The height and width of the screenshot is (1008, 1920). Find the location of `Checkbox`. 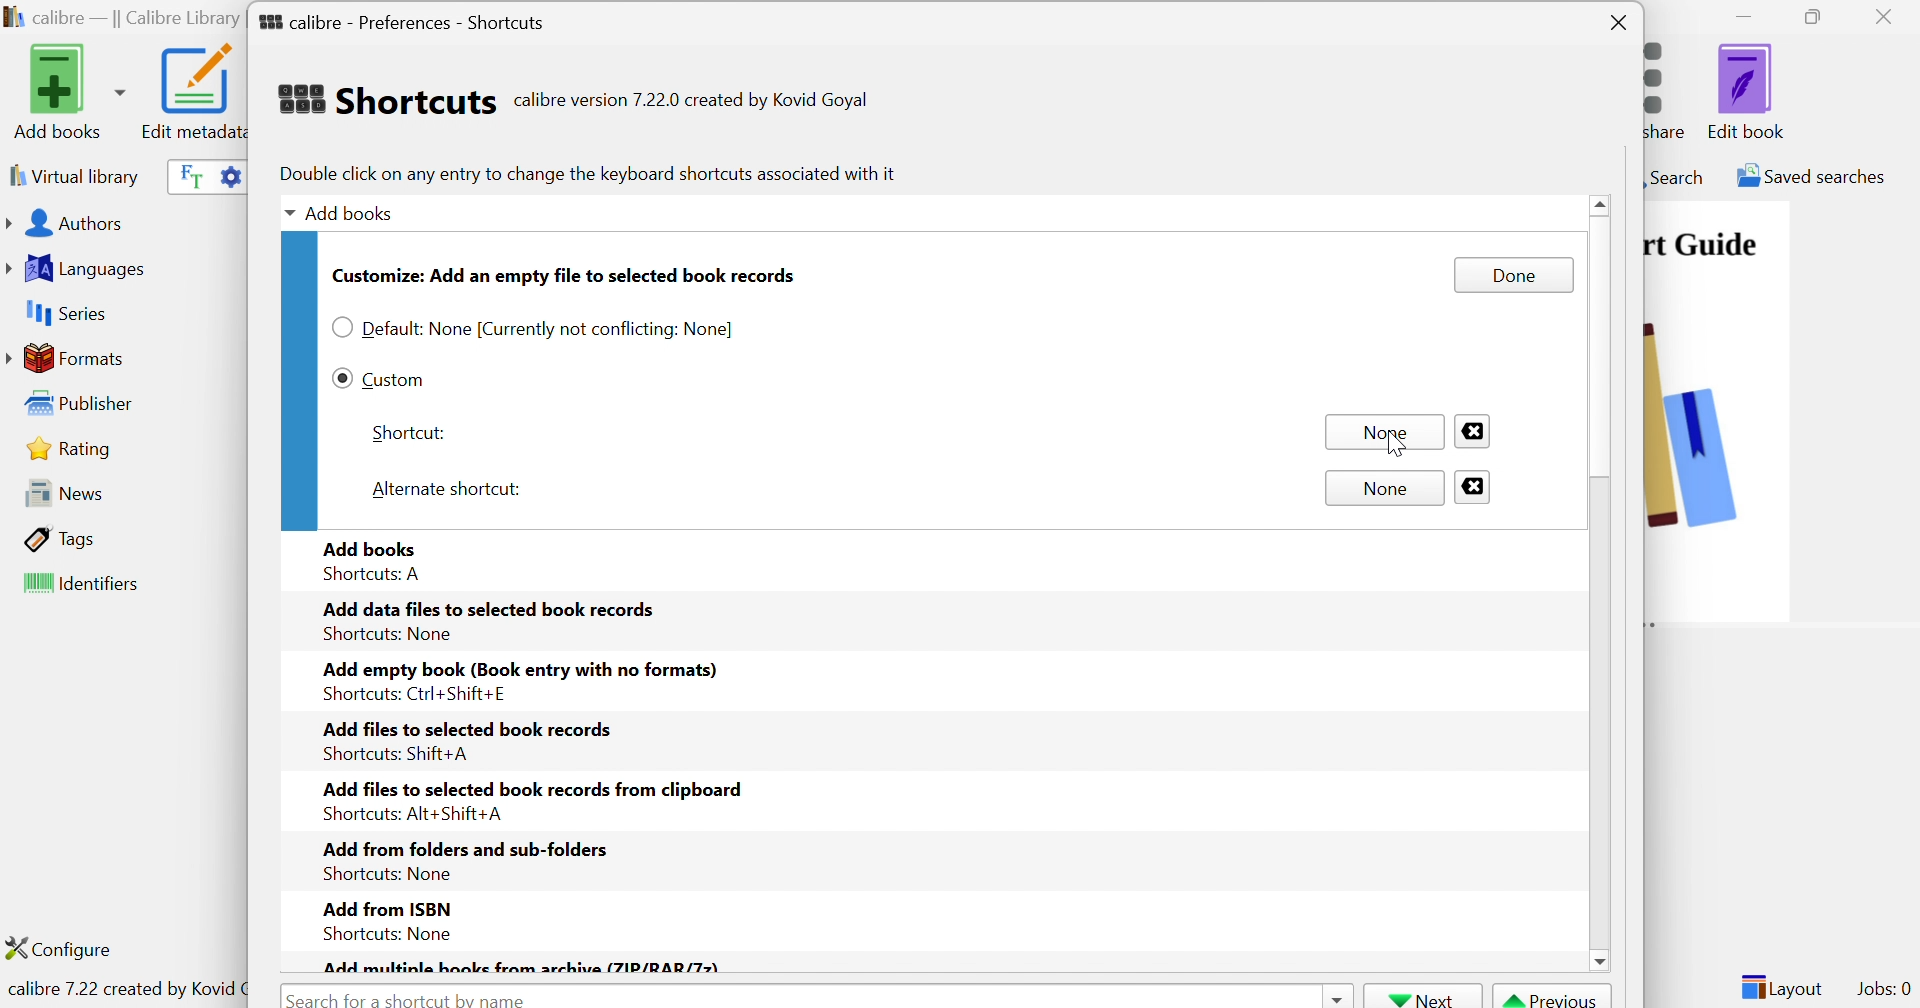

Checkbox is located at coordinates (341, 377).